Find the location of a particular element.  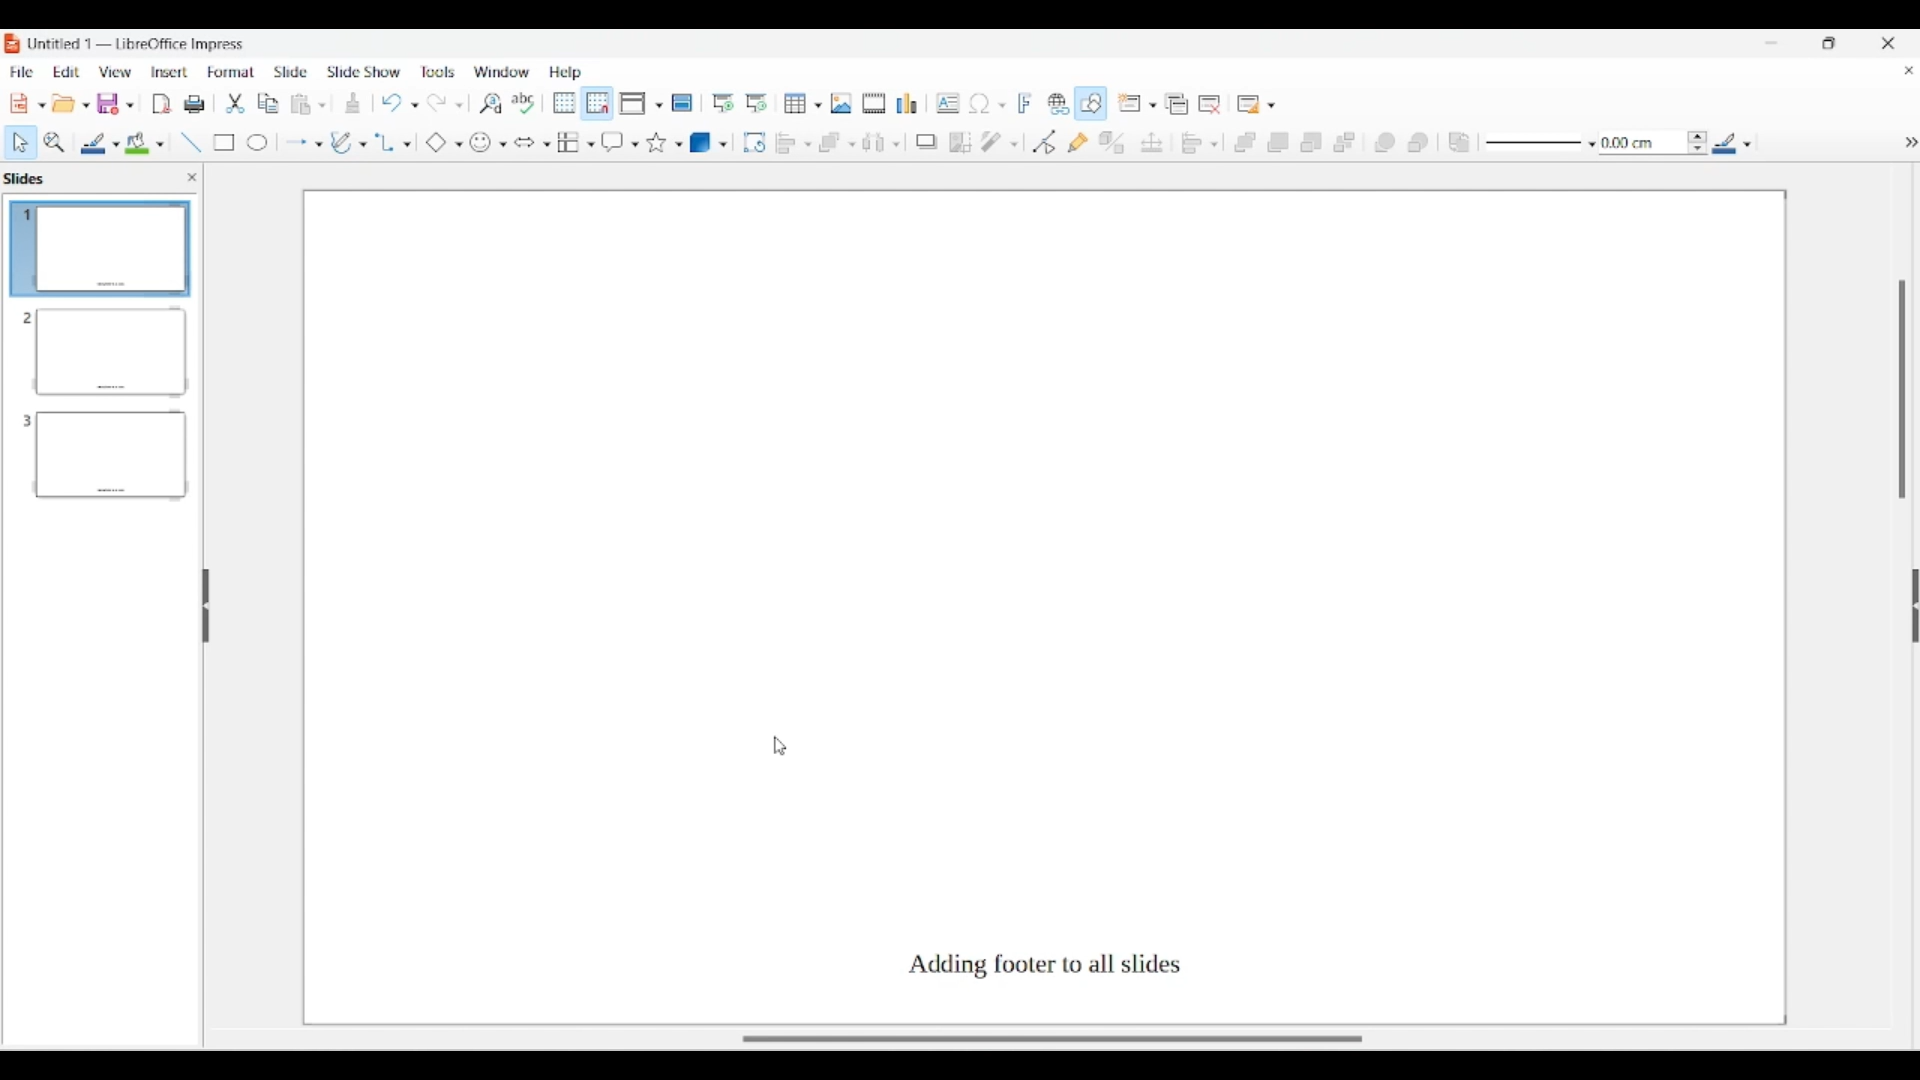

File menu is located at coordinates (21, 72).